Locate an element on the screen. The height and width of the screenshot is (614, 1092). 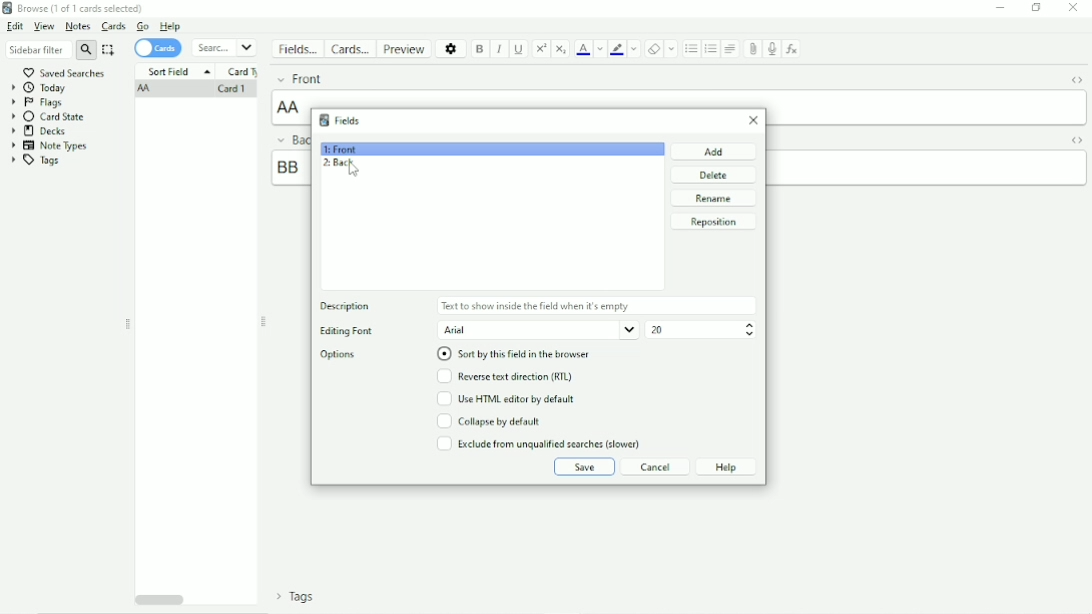
Exclude from unqualified searches (slower) is located at coordinates (539, 443).